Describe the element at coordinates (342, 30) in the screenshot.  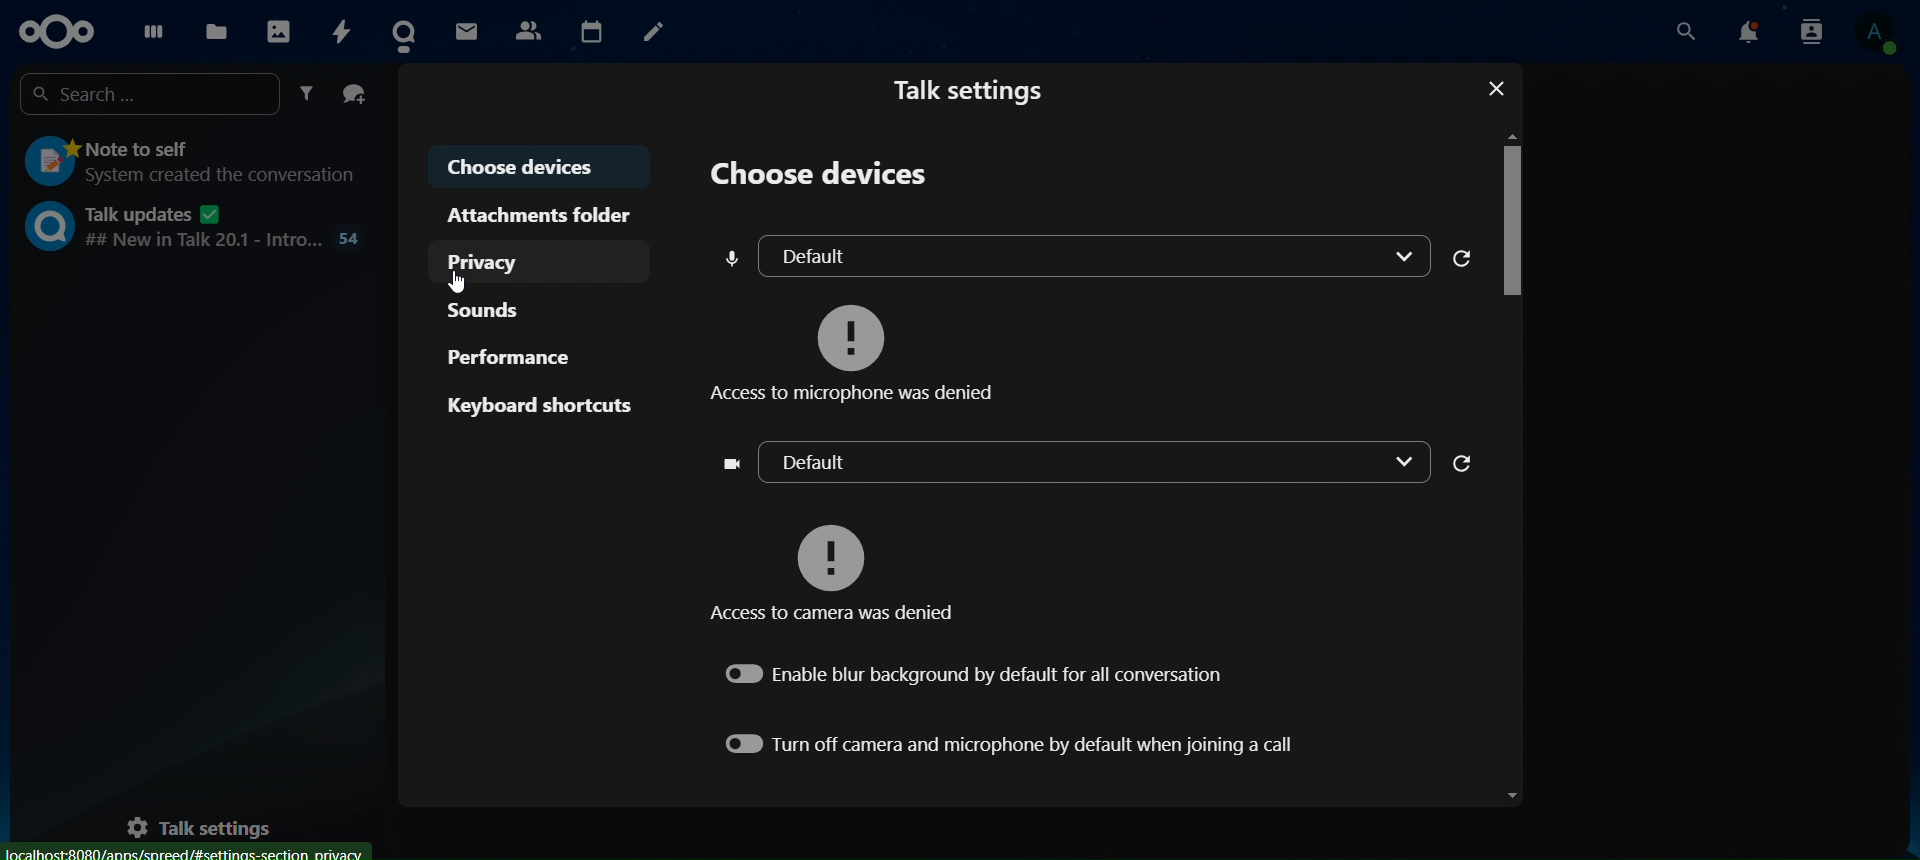
I see `activity` at that location.